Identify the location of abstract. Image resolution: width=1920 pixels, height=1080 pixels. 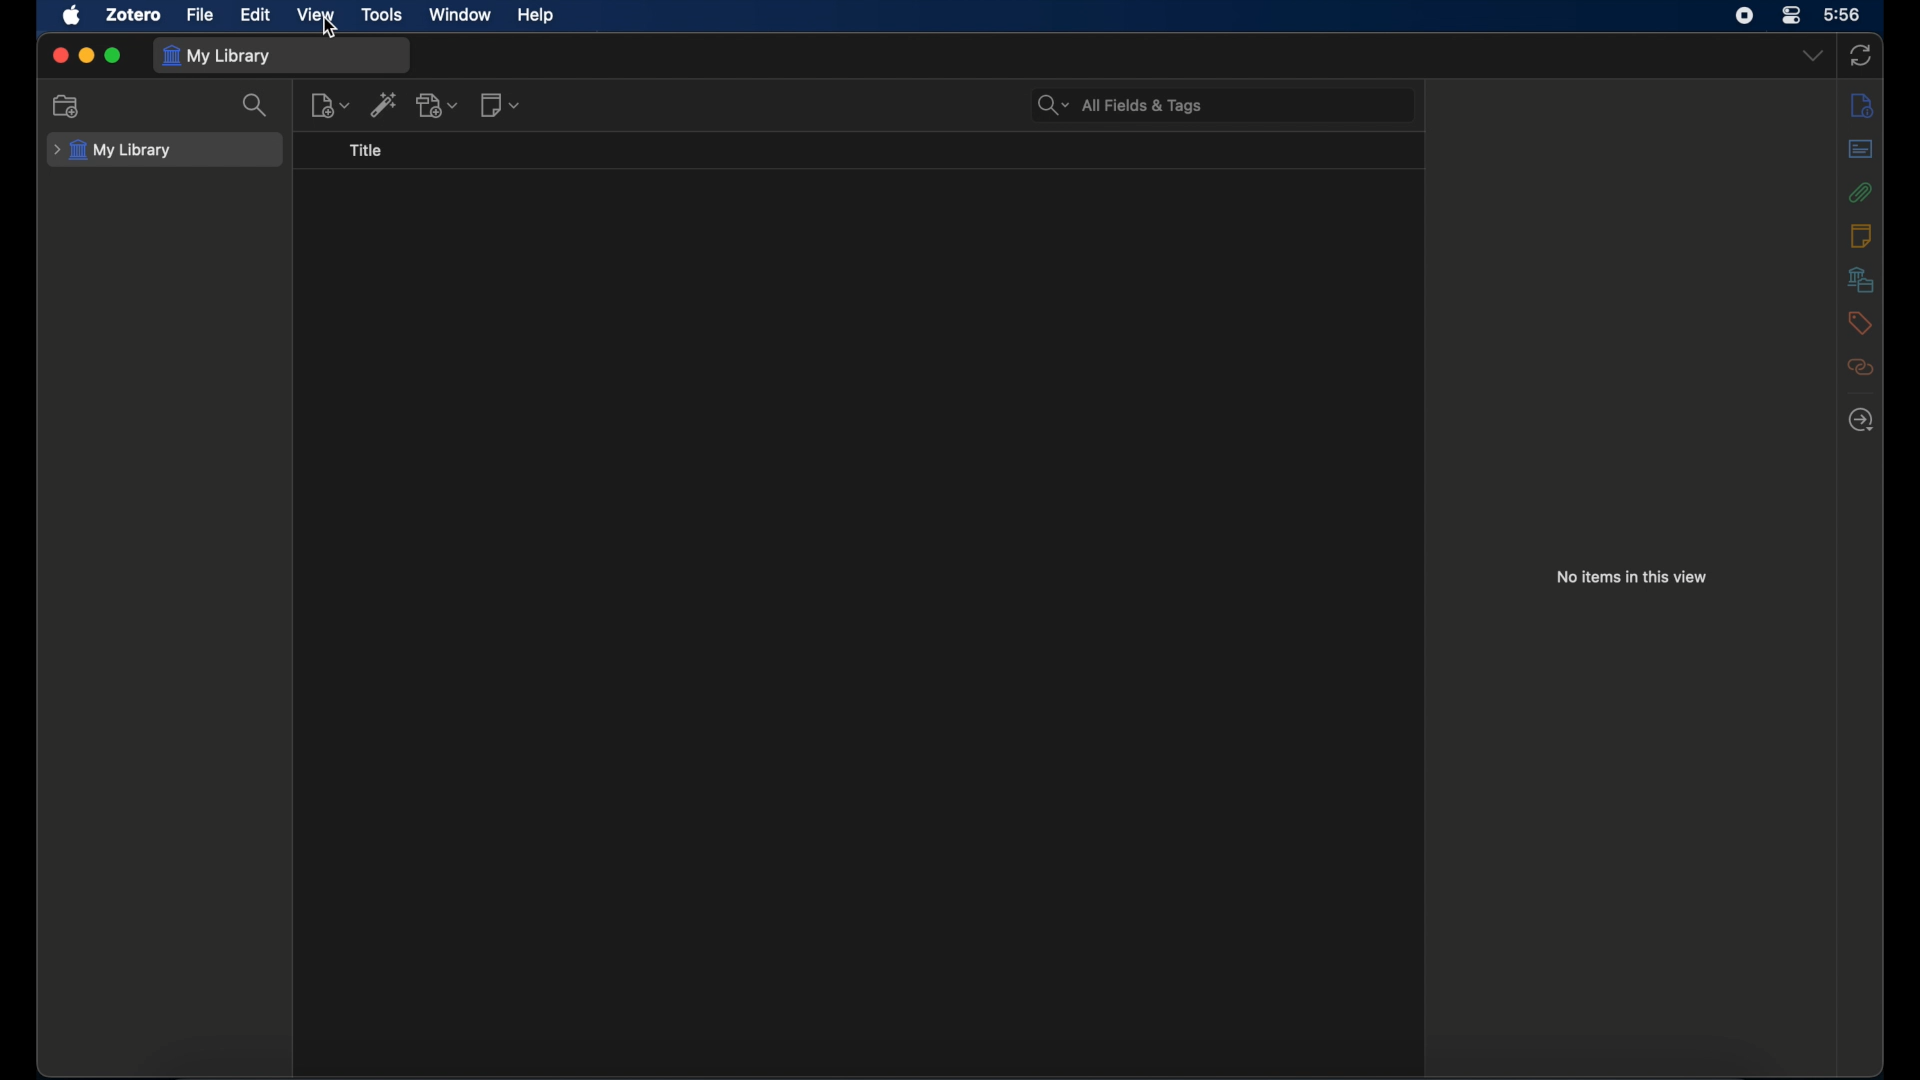
(1861, 148).